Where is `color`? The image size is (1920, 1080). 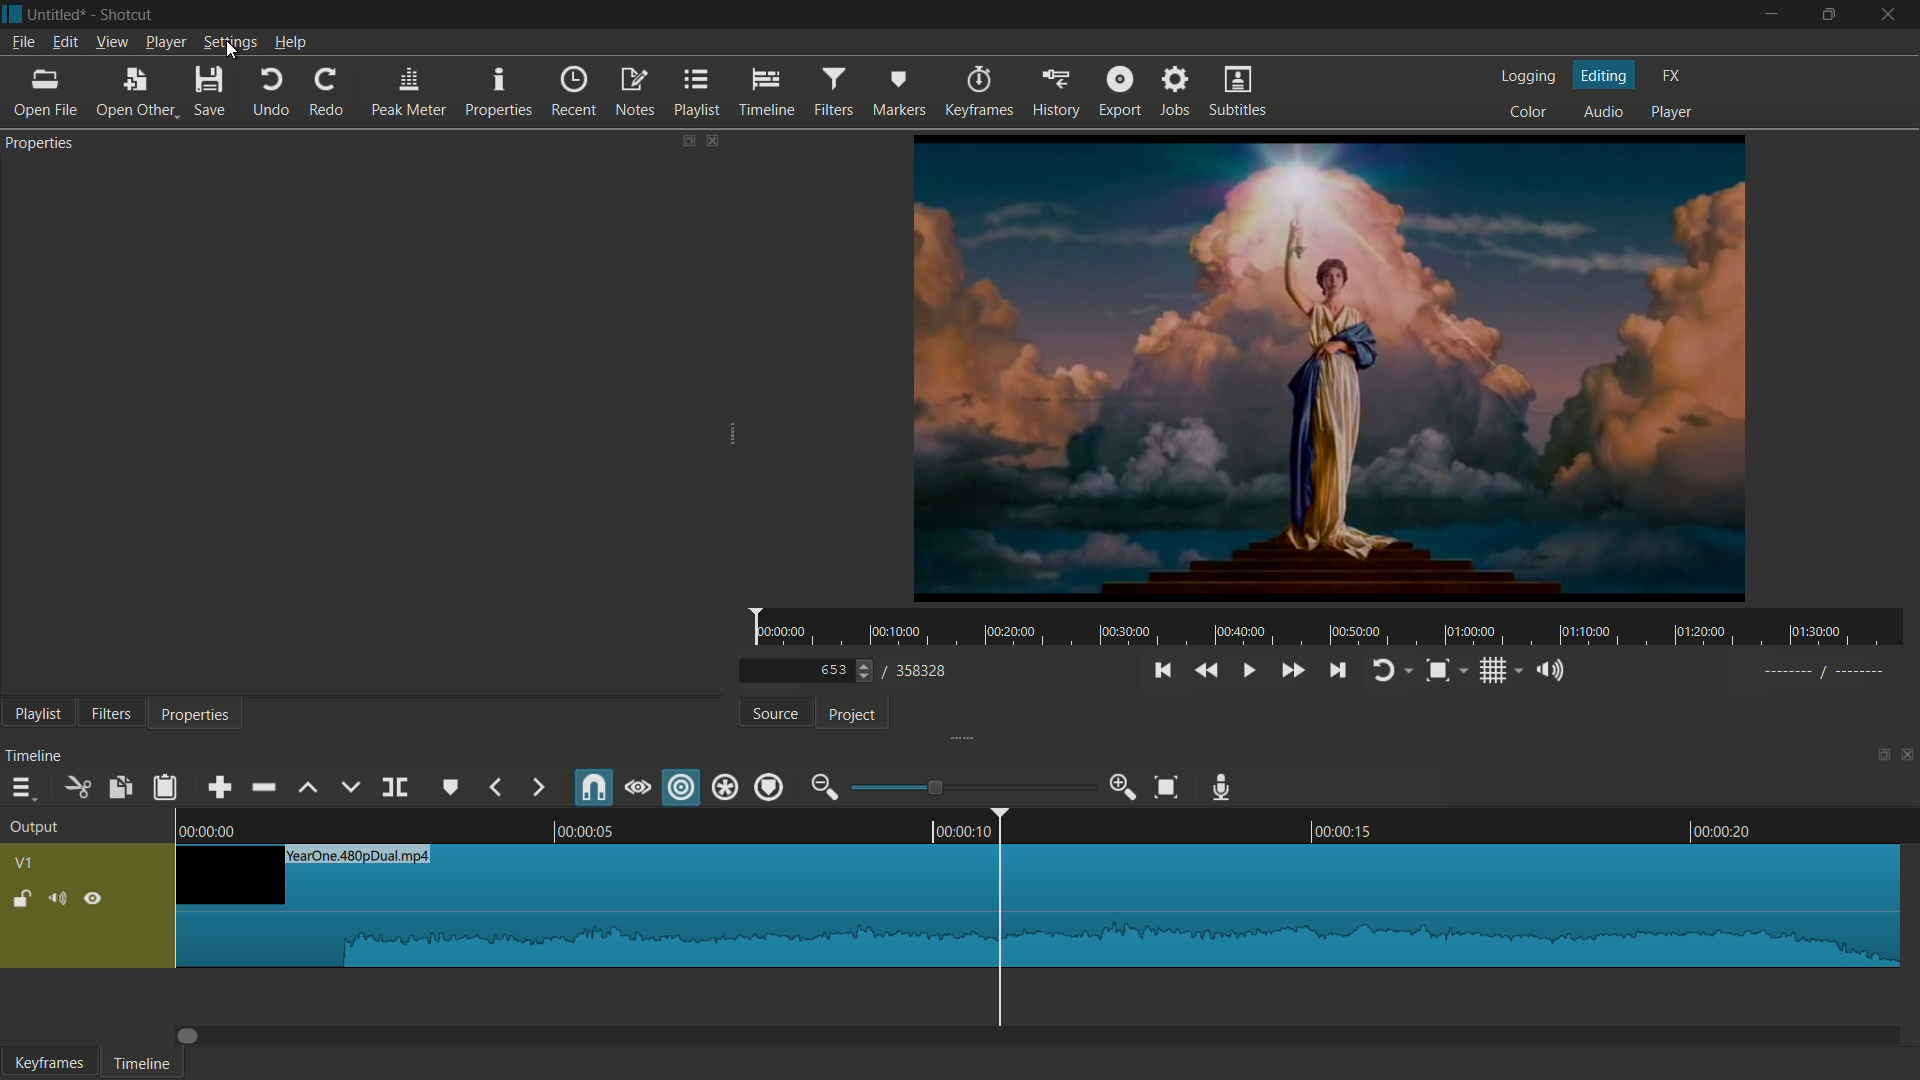 color is located at coordinates (1524, 110).